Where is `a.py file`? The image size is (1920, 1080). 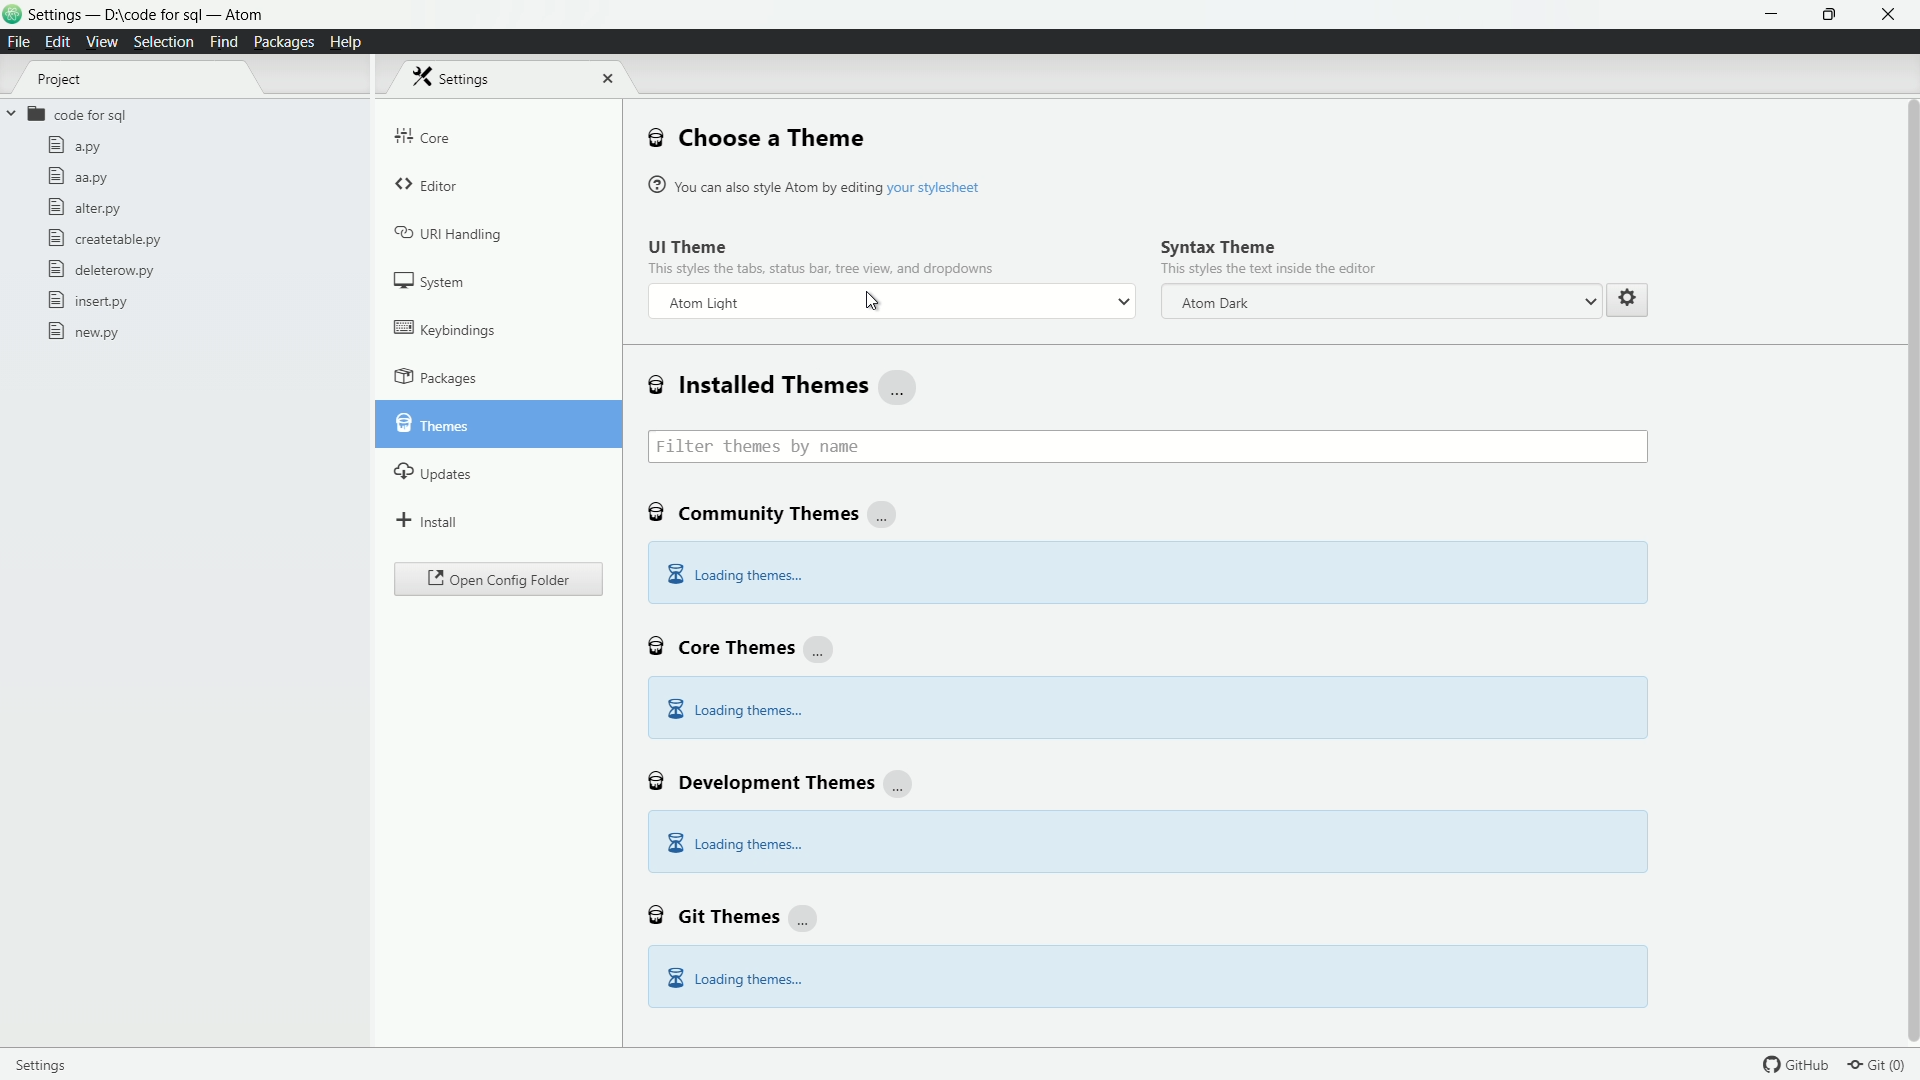
a.py file is located at coordinates (75, 145).